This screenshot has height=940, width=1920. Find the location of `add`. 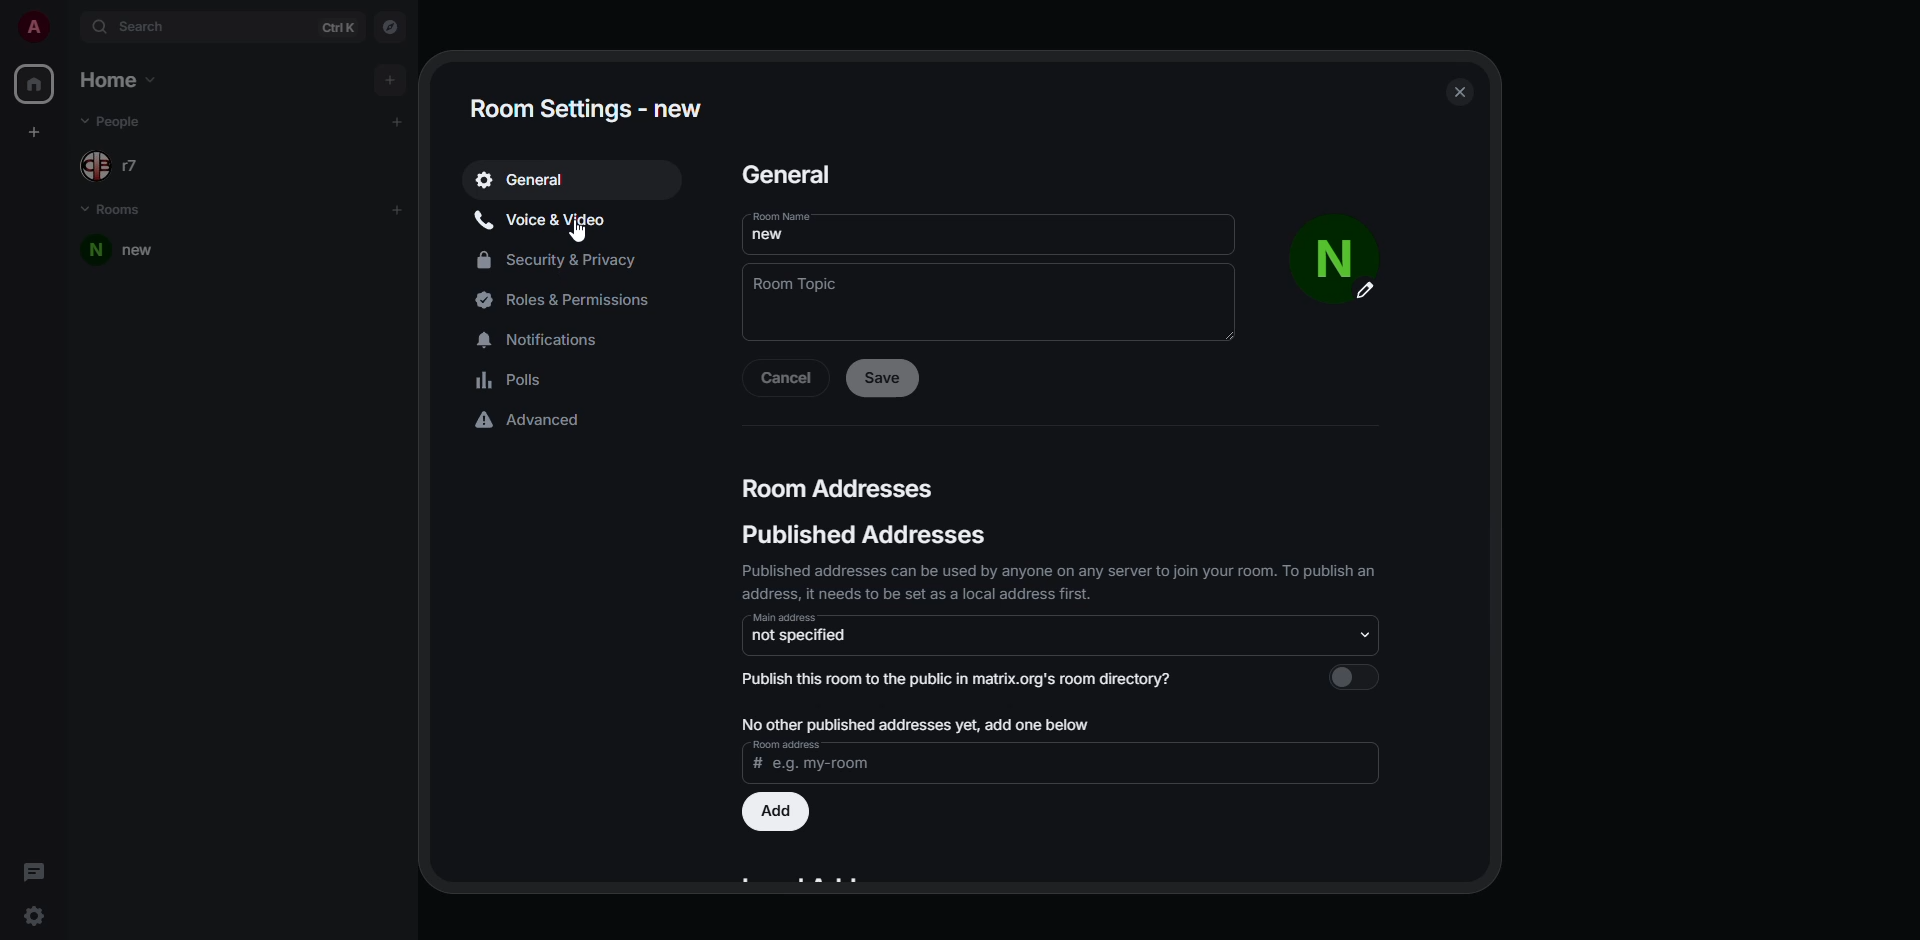

add is located at coordinates (398, 209).